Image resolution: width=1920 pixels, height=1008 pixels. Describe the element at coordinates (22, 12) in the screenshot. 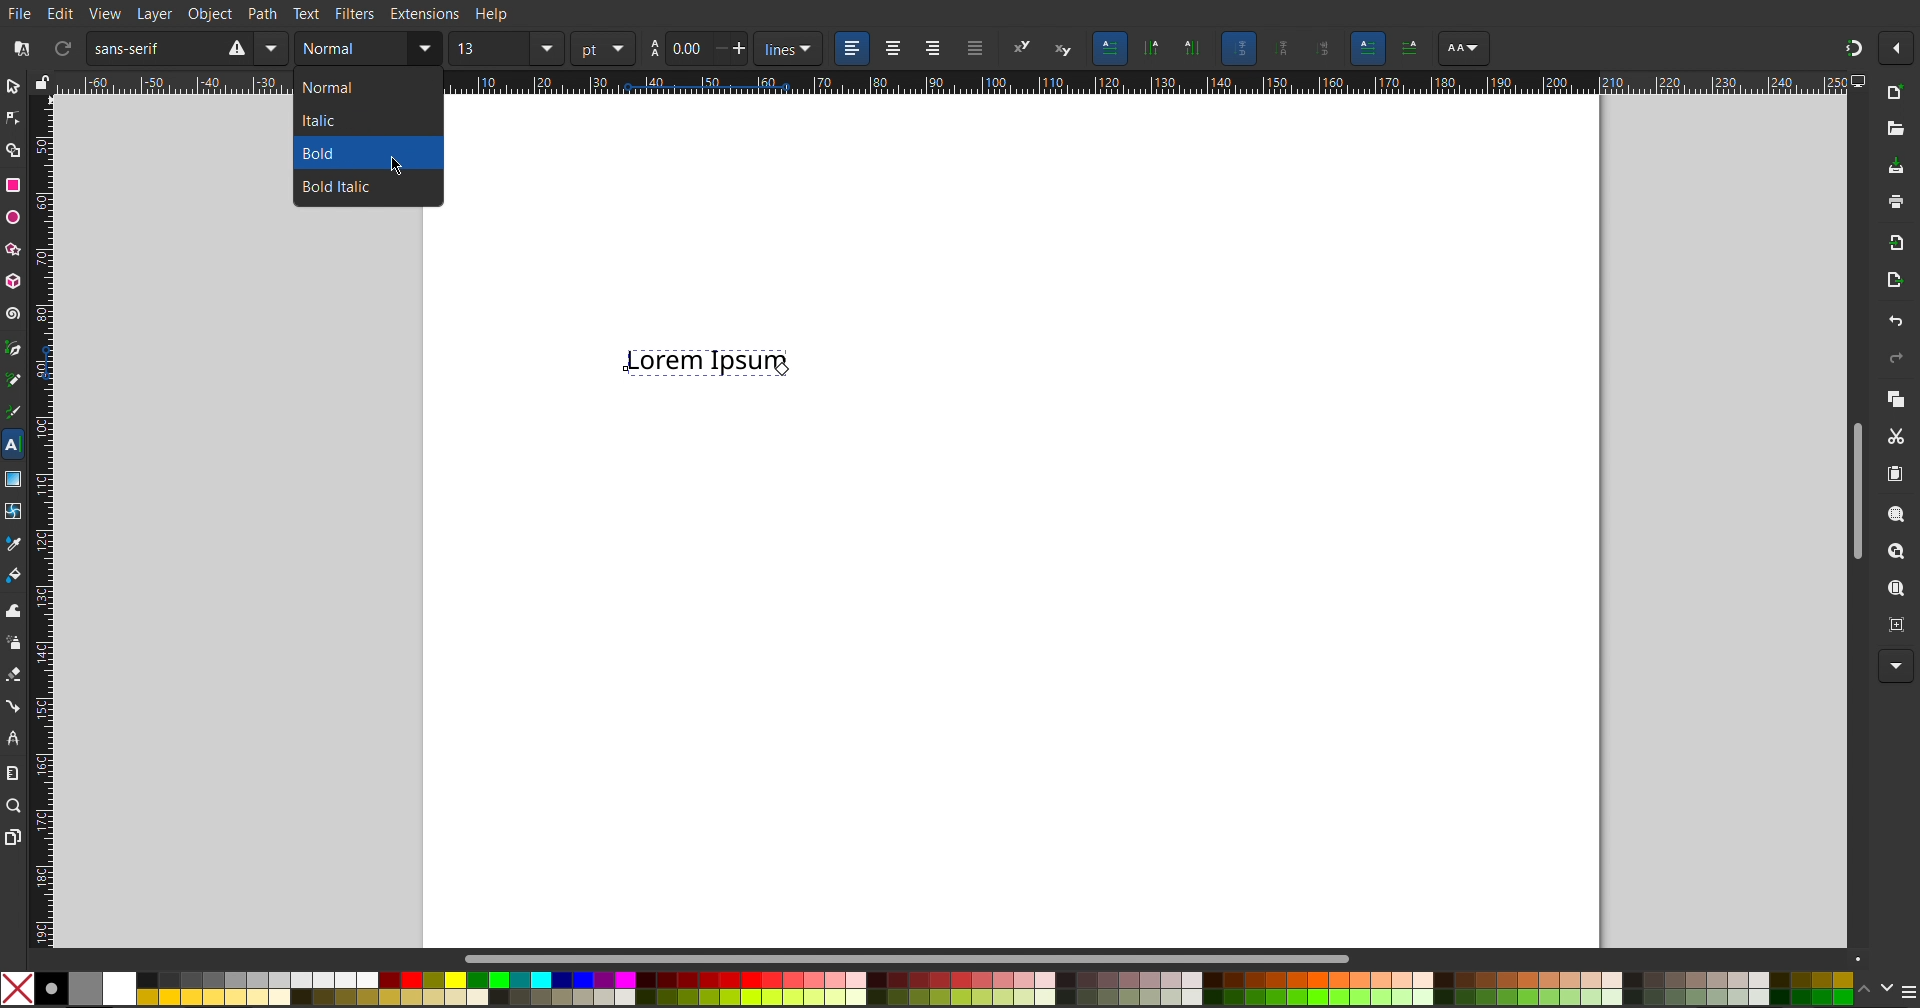

I see `File` at that location.